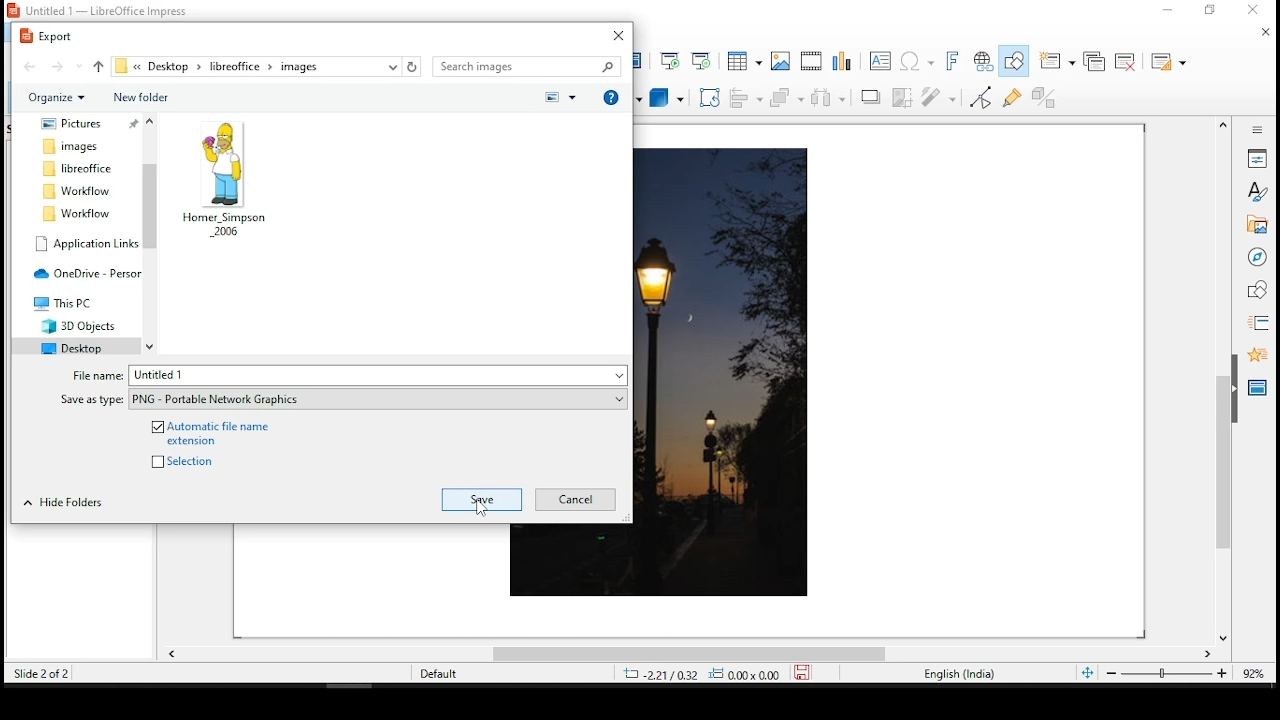  I want to click on charts, so click(847, 60).